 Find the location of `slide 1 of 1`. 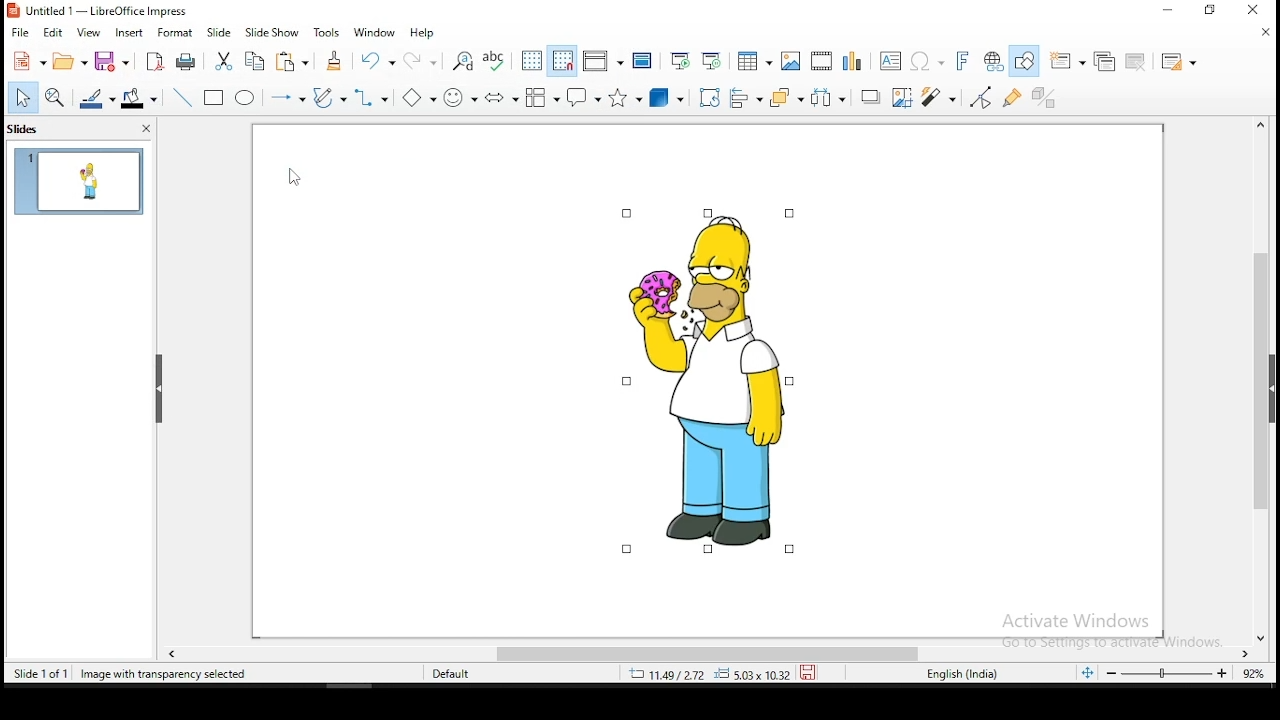

slide 1 of 1 is located at coordinates (37, 673).